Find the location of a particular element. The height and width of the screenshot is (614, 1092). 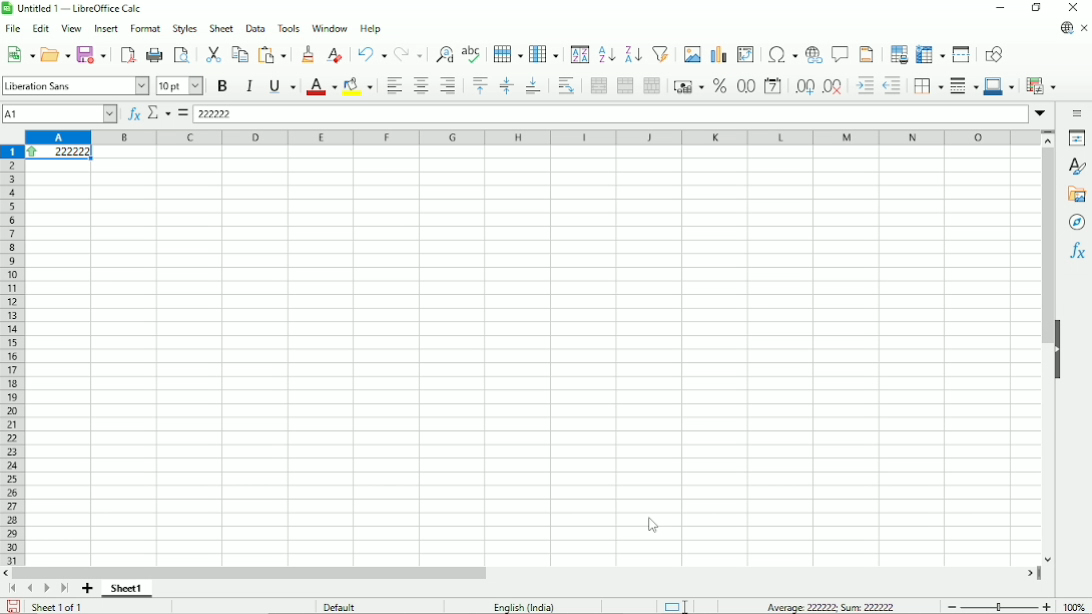

Scroll to first page is located at coordinates (13, 589).